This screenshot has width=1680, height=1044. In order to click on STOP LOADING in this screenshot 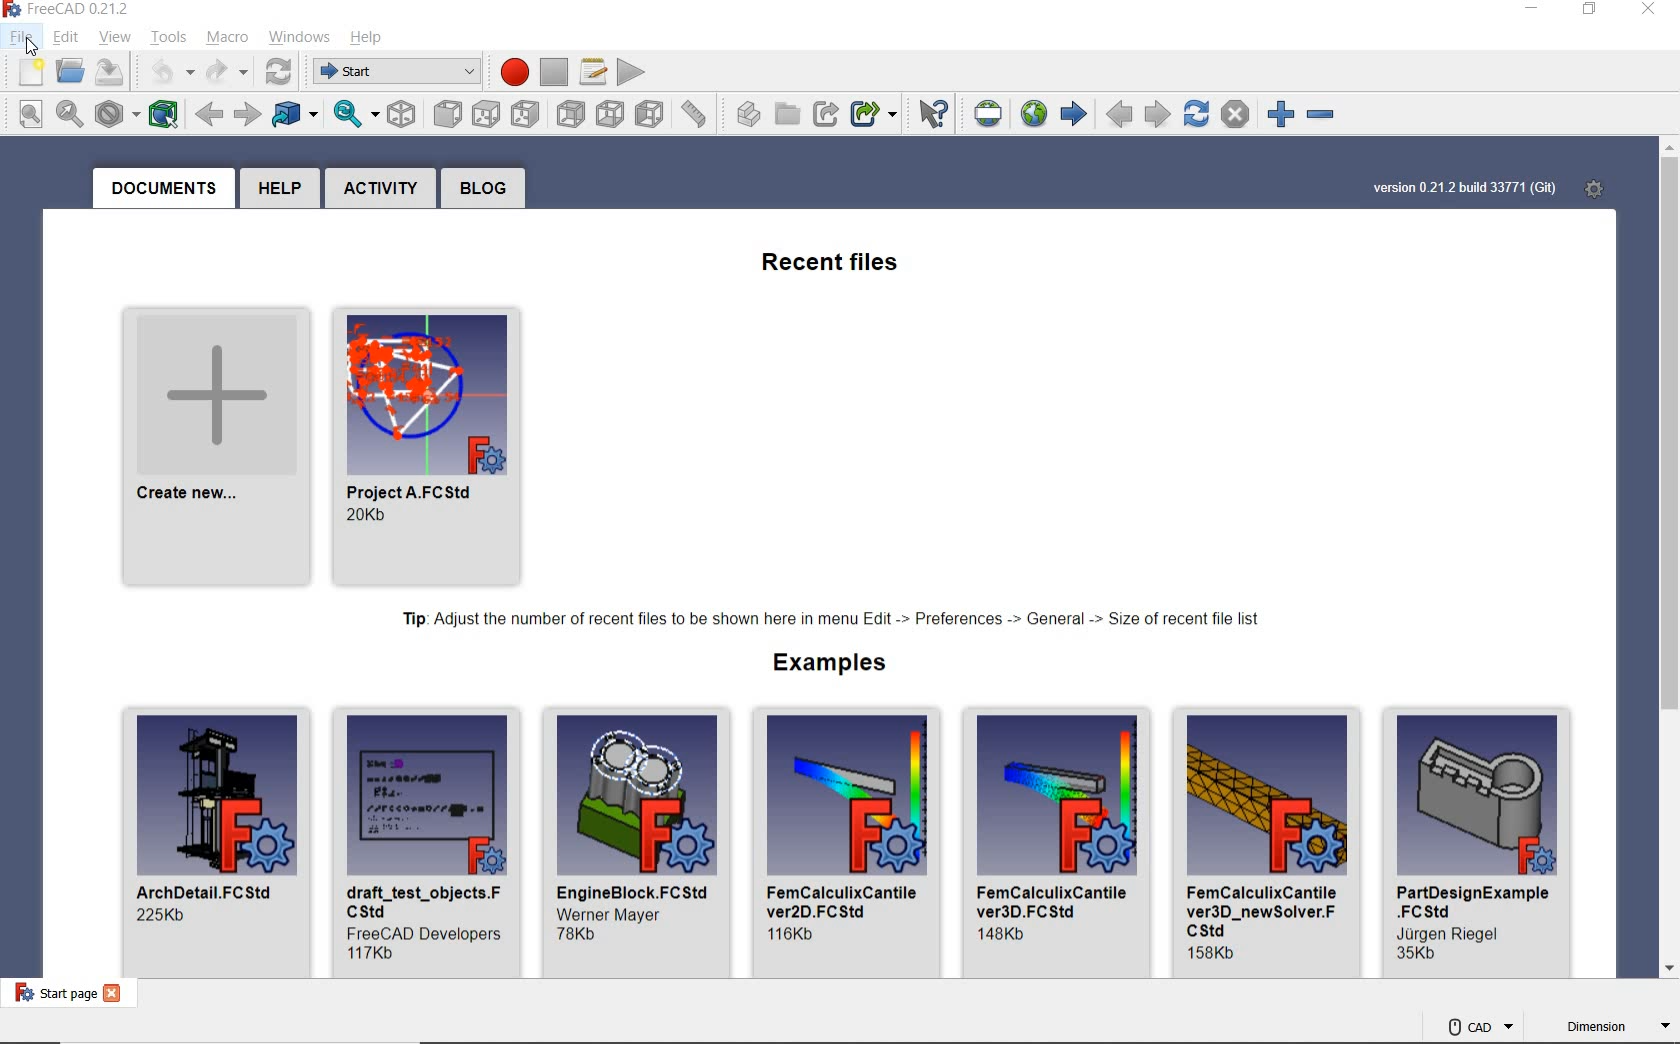, I will do `click(1235, 114)`.